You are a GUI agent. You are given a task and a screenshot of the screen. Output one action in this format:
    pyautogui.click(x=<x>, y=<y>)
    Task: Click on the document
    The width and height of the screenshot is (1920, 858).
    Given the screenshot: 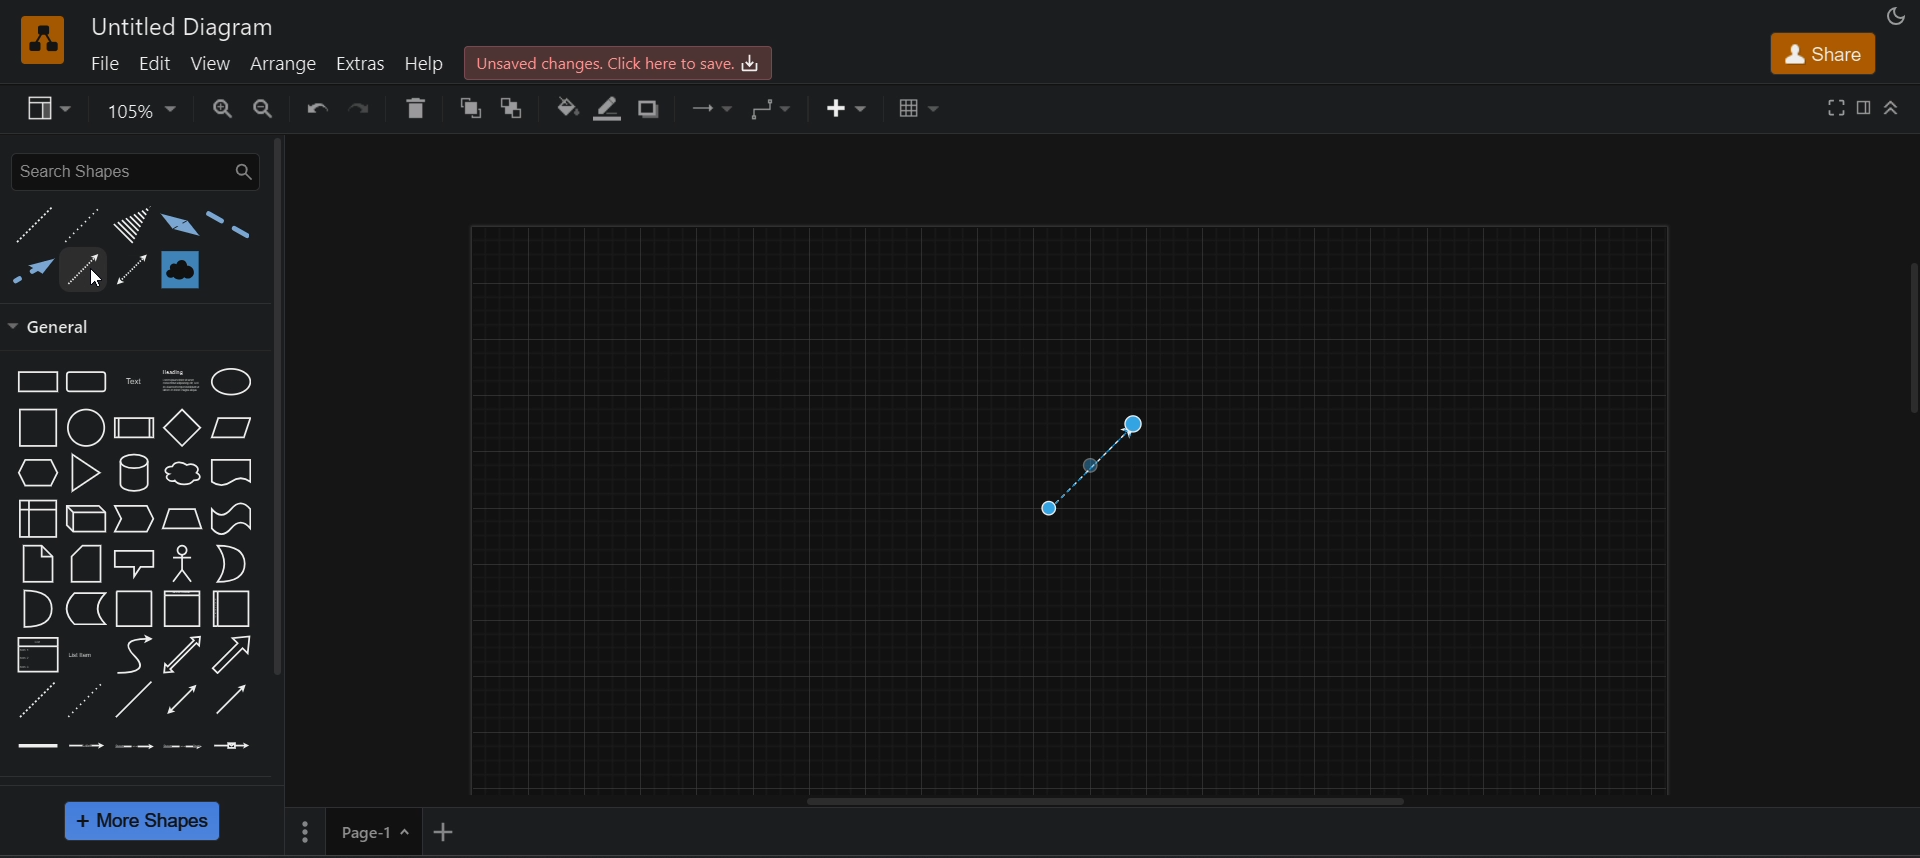 What is the action you would take?
    pyautogui.click(x=233, y=473)
    